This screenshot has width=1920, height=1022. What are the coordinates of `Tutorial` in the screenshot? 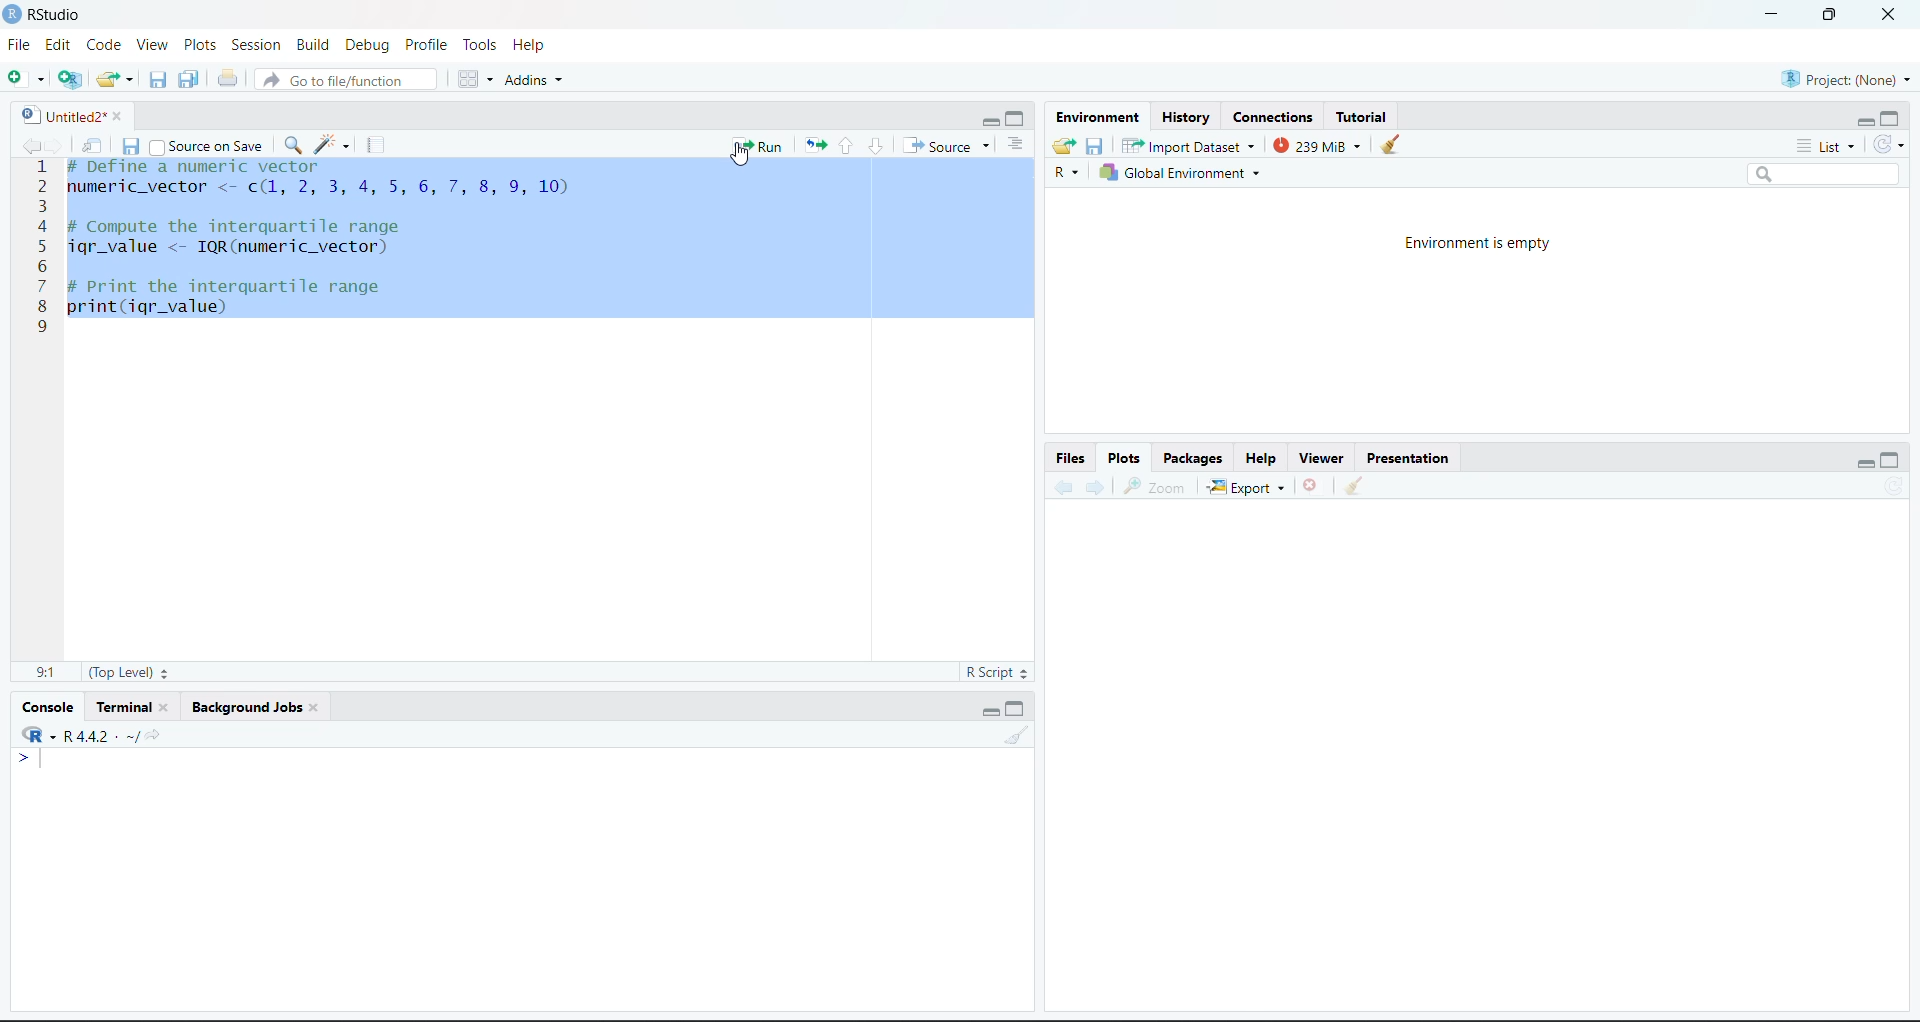 It's located at (1364, 117).